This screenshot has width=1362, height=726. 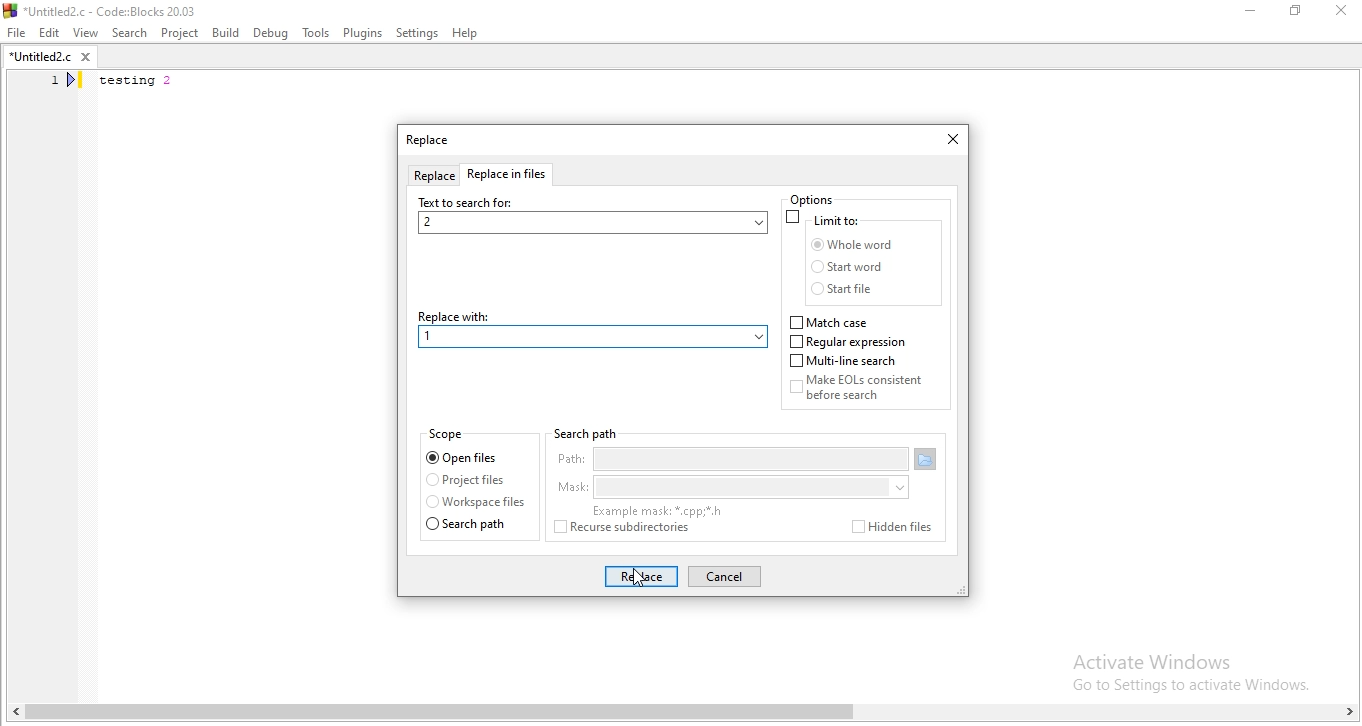 What do you see at coordinates (467, 202) in the screenshot?
I see `text to search for` at bounding box center [467, 202].